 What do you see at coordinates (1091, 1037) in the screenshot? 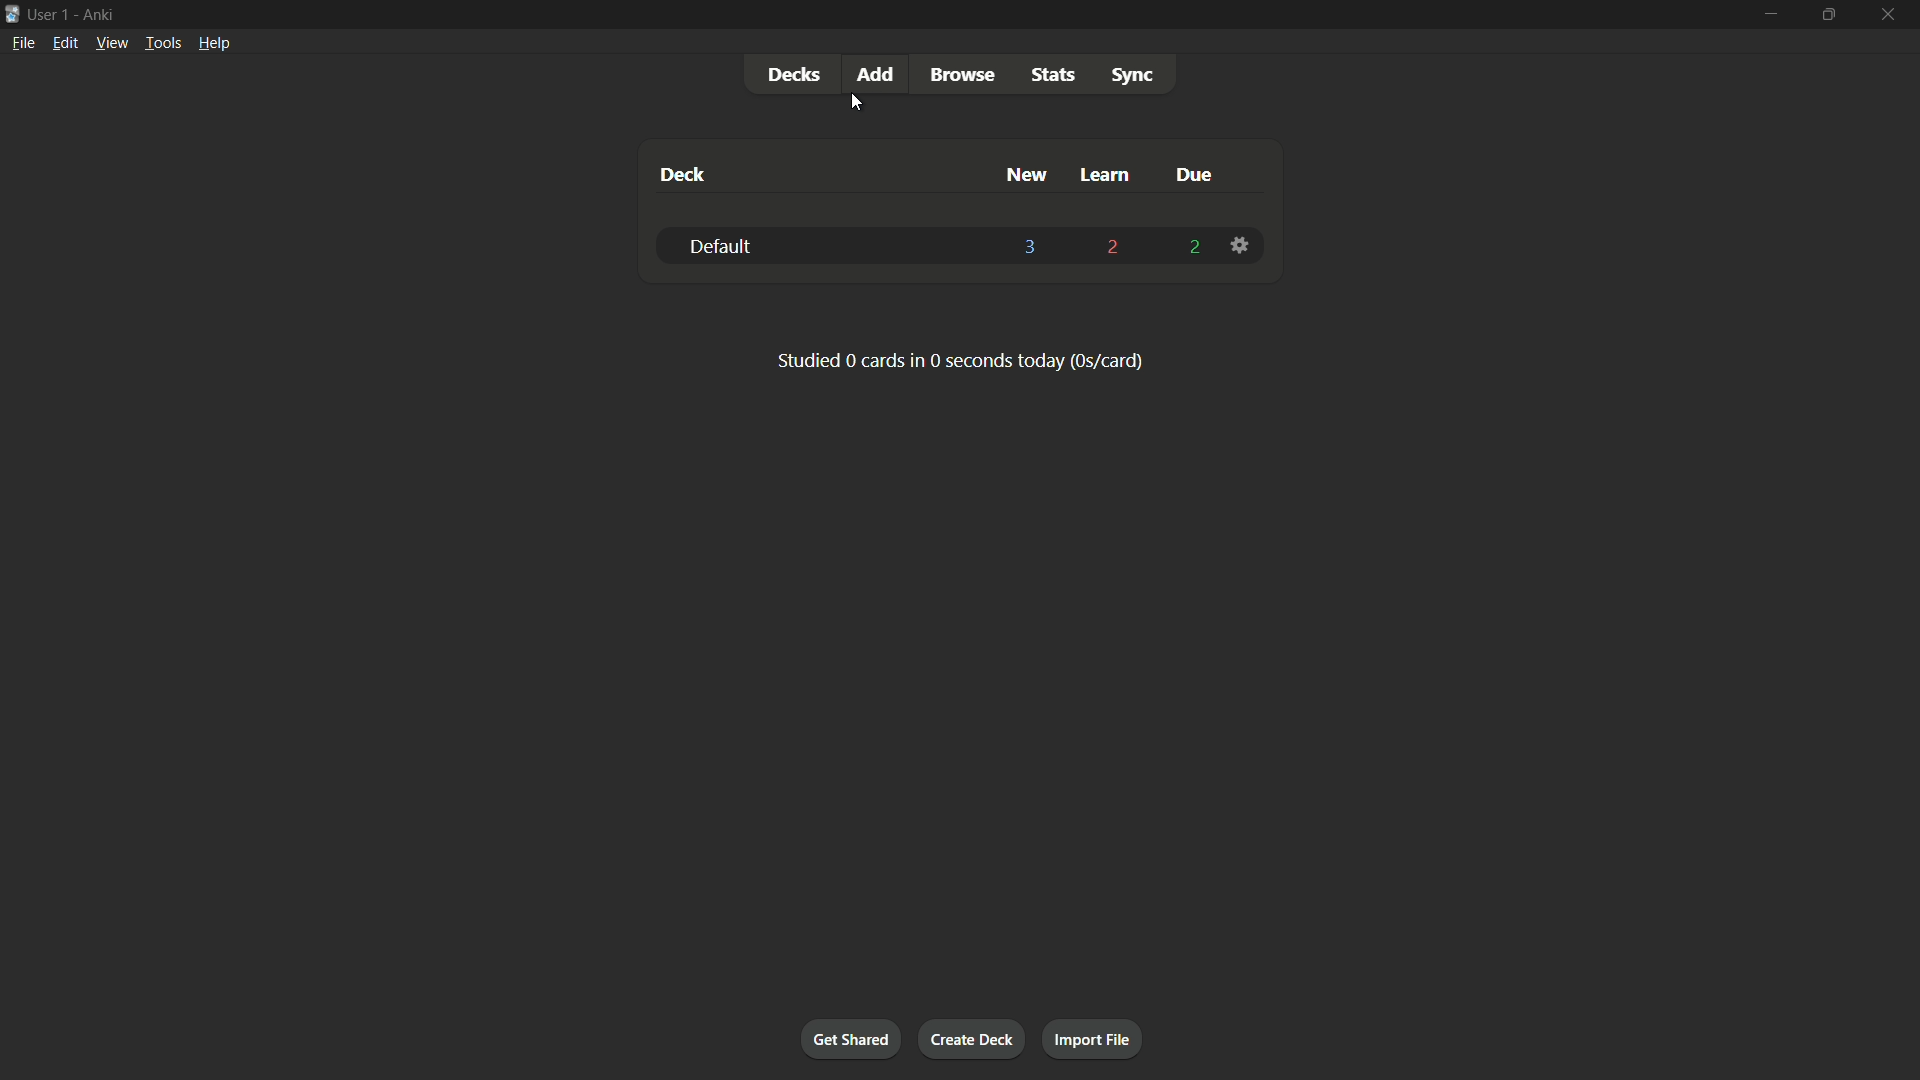
I see `import file` at bounding box center [1091, 1037].